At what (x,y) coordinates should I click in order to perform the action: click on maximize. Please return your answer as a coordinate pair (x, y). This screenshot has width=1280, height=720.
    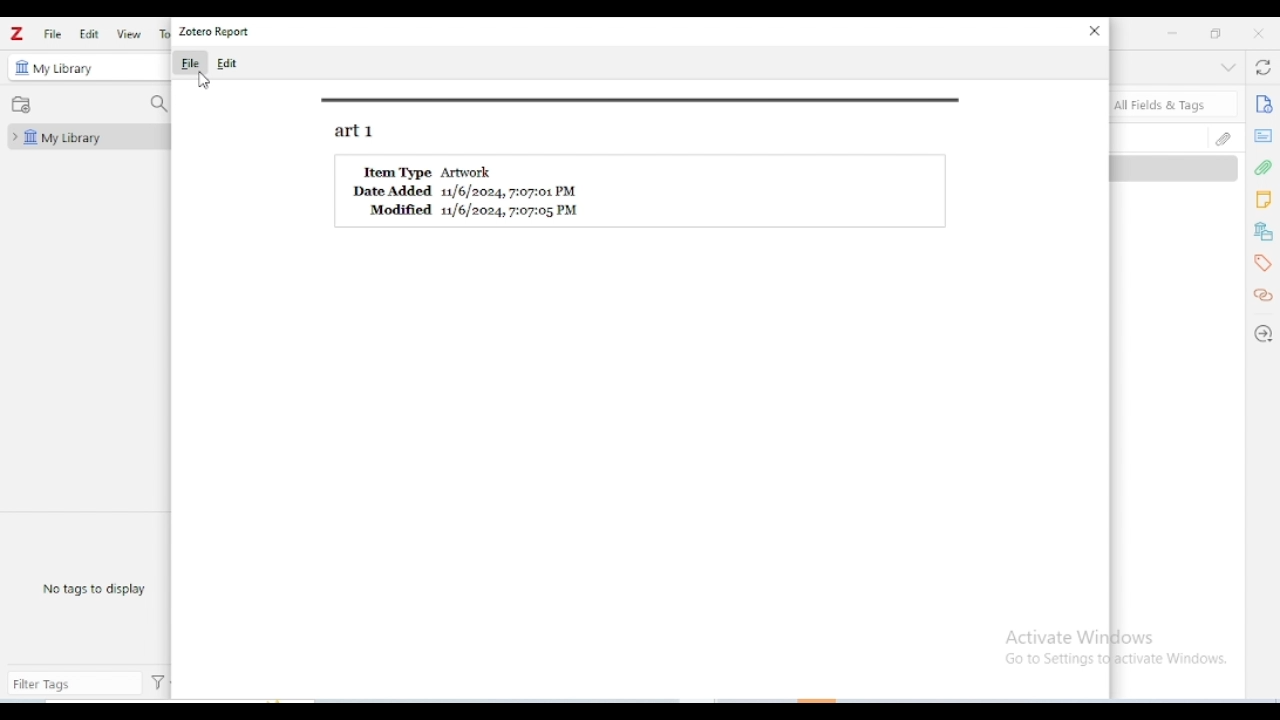
    Looking at the image, I should click on (1214, 32).